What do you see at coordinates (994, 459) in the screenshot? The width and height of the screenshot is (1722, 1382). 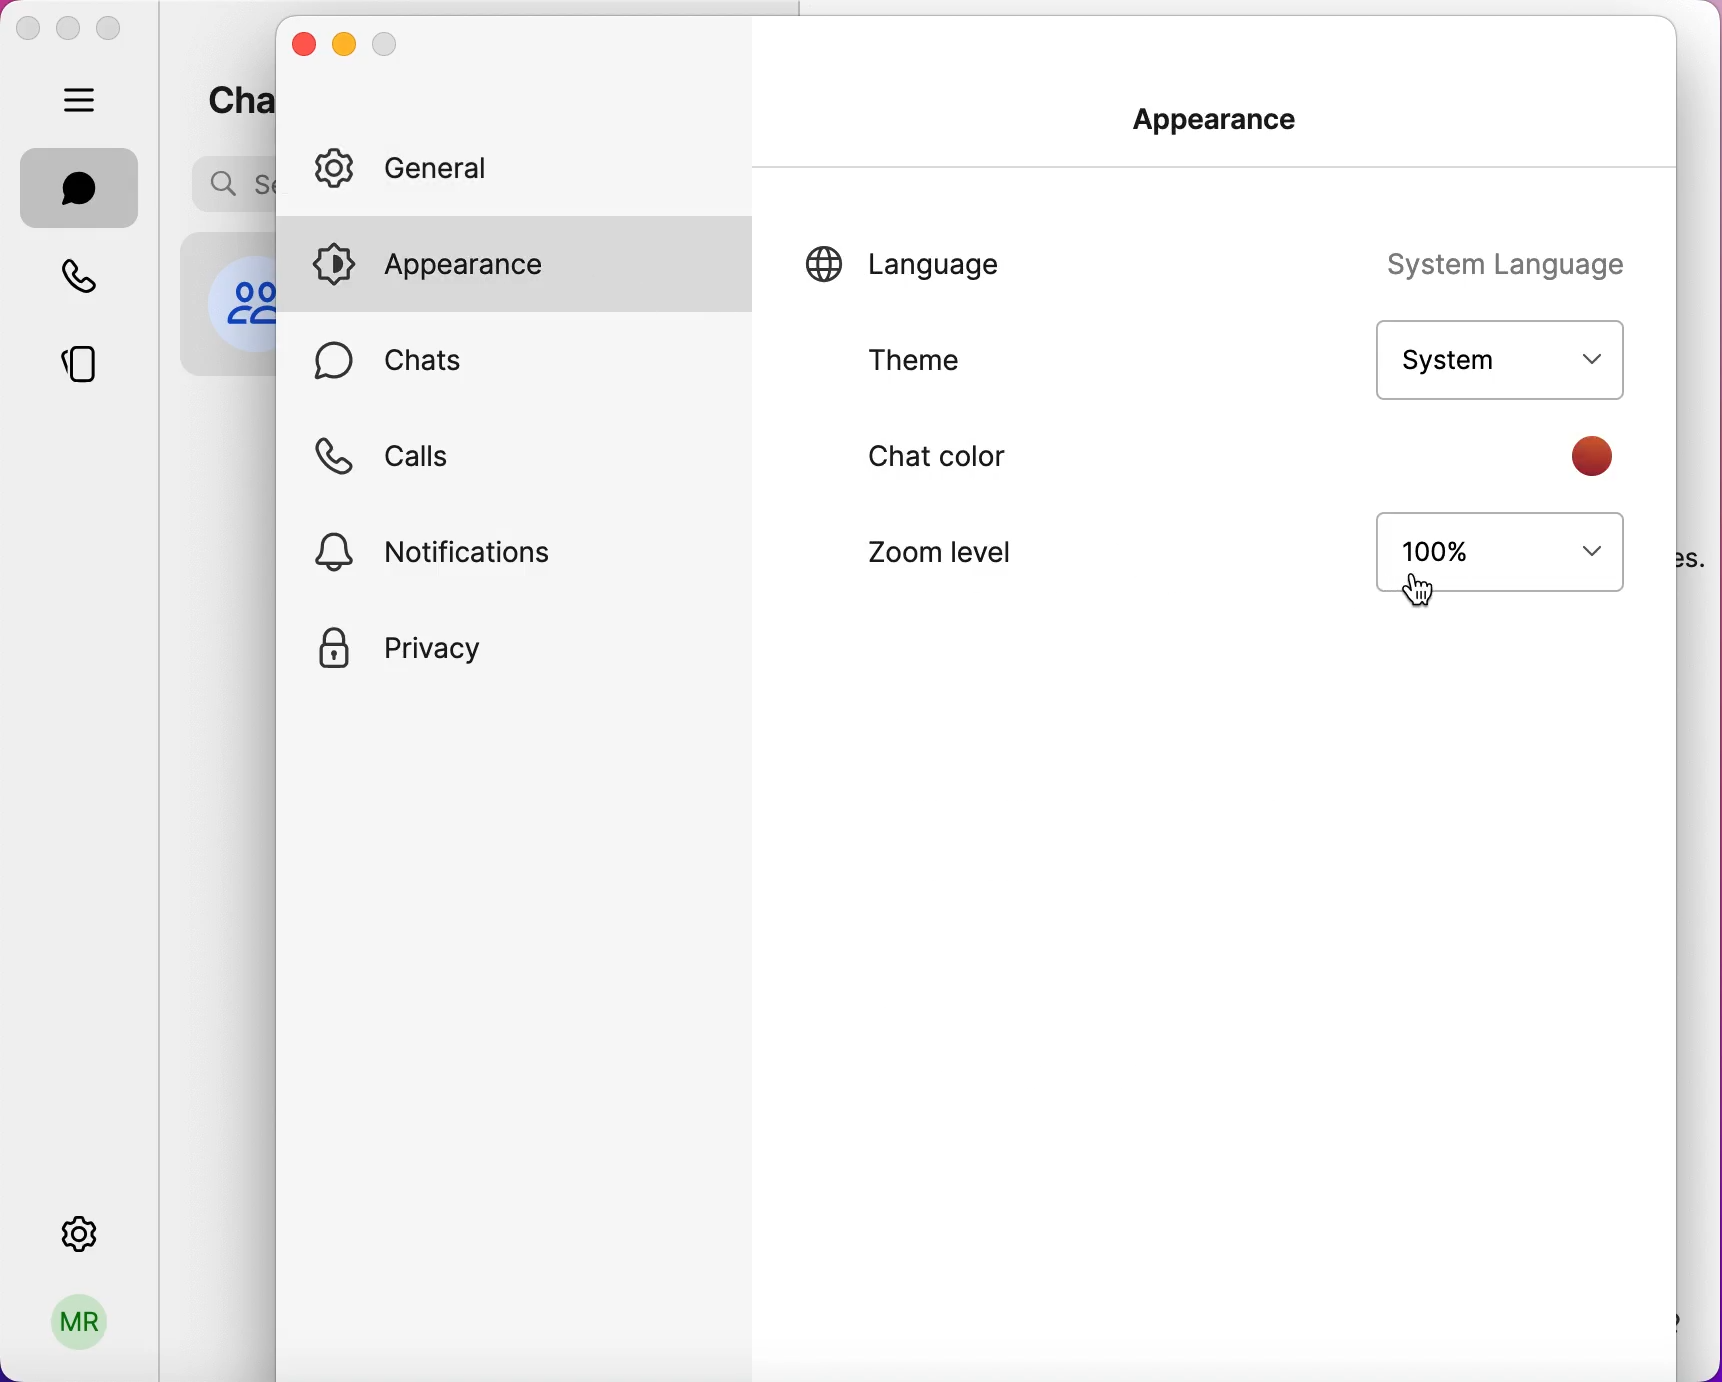 I see `chat color` at bounding box center [994, 459].